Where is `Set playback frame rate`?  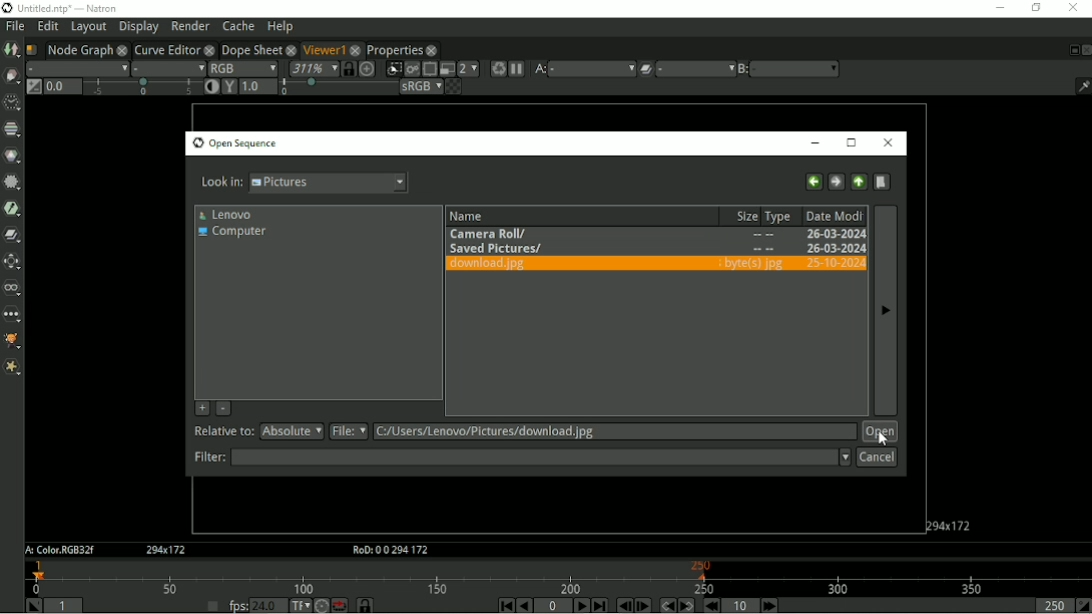 Set playback frame rate is located at coordinates (211, 604).